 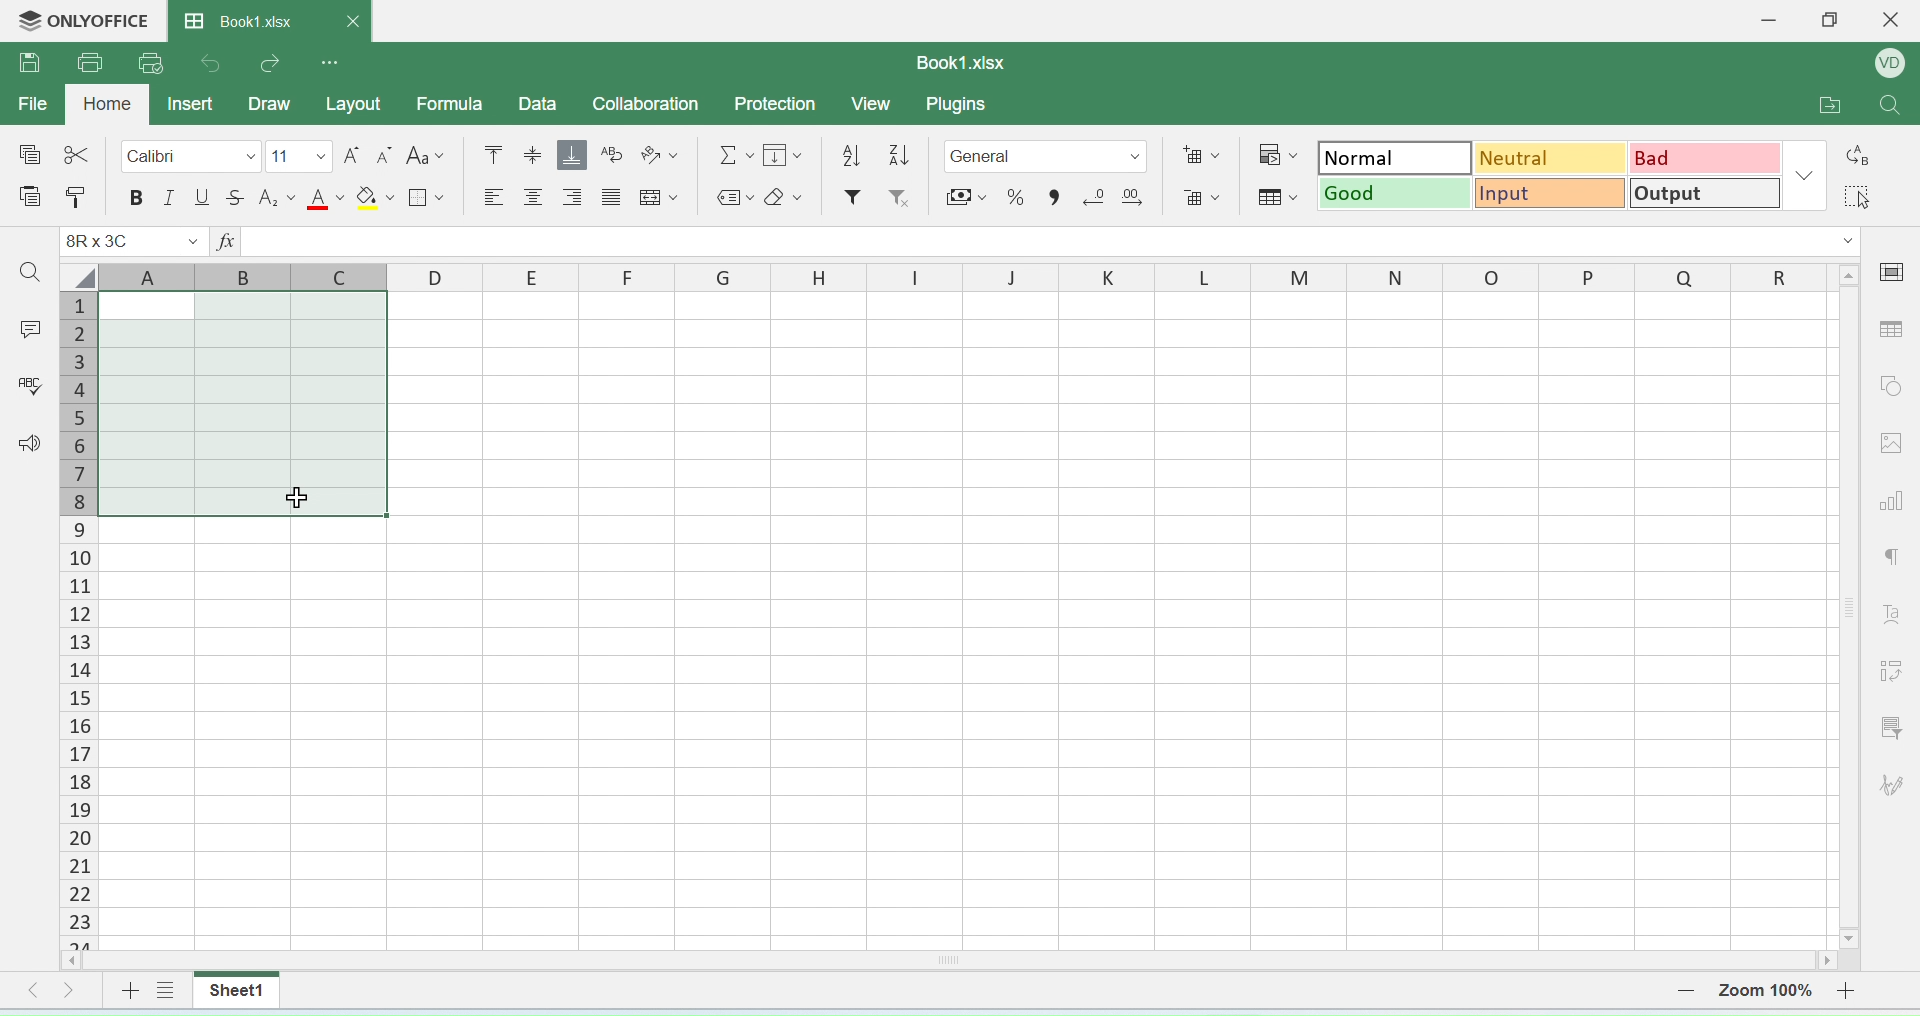 What do you see at coordinates (1830, 108) in the screenshot?
I see `open folder` at bounding box center [1830, 108].